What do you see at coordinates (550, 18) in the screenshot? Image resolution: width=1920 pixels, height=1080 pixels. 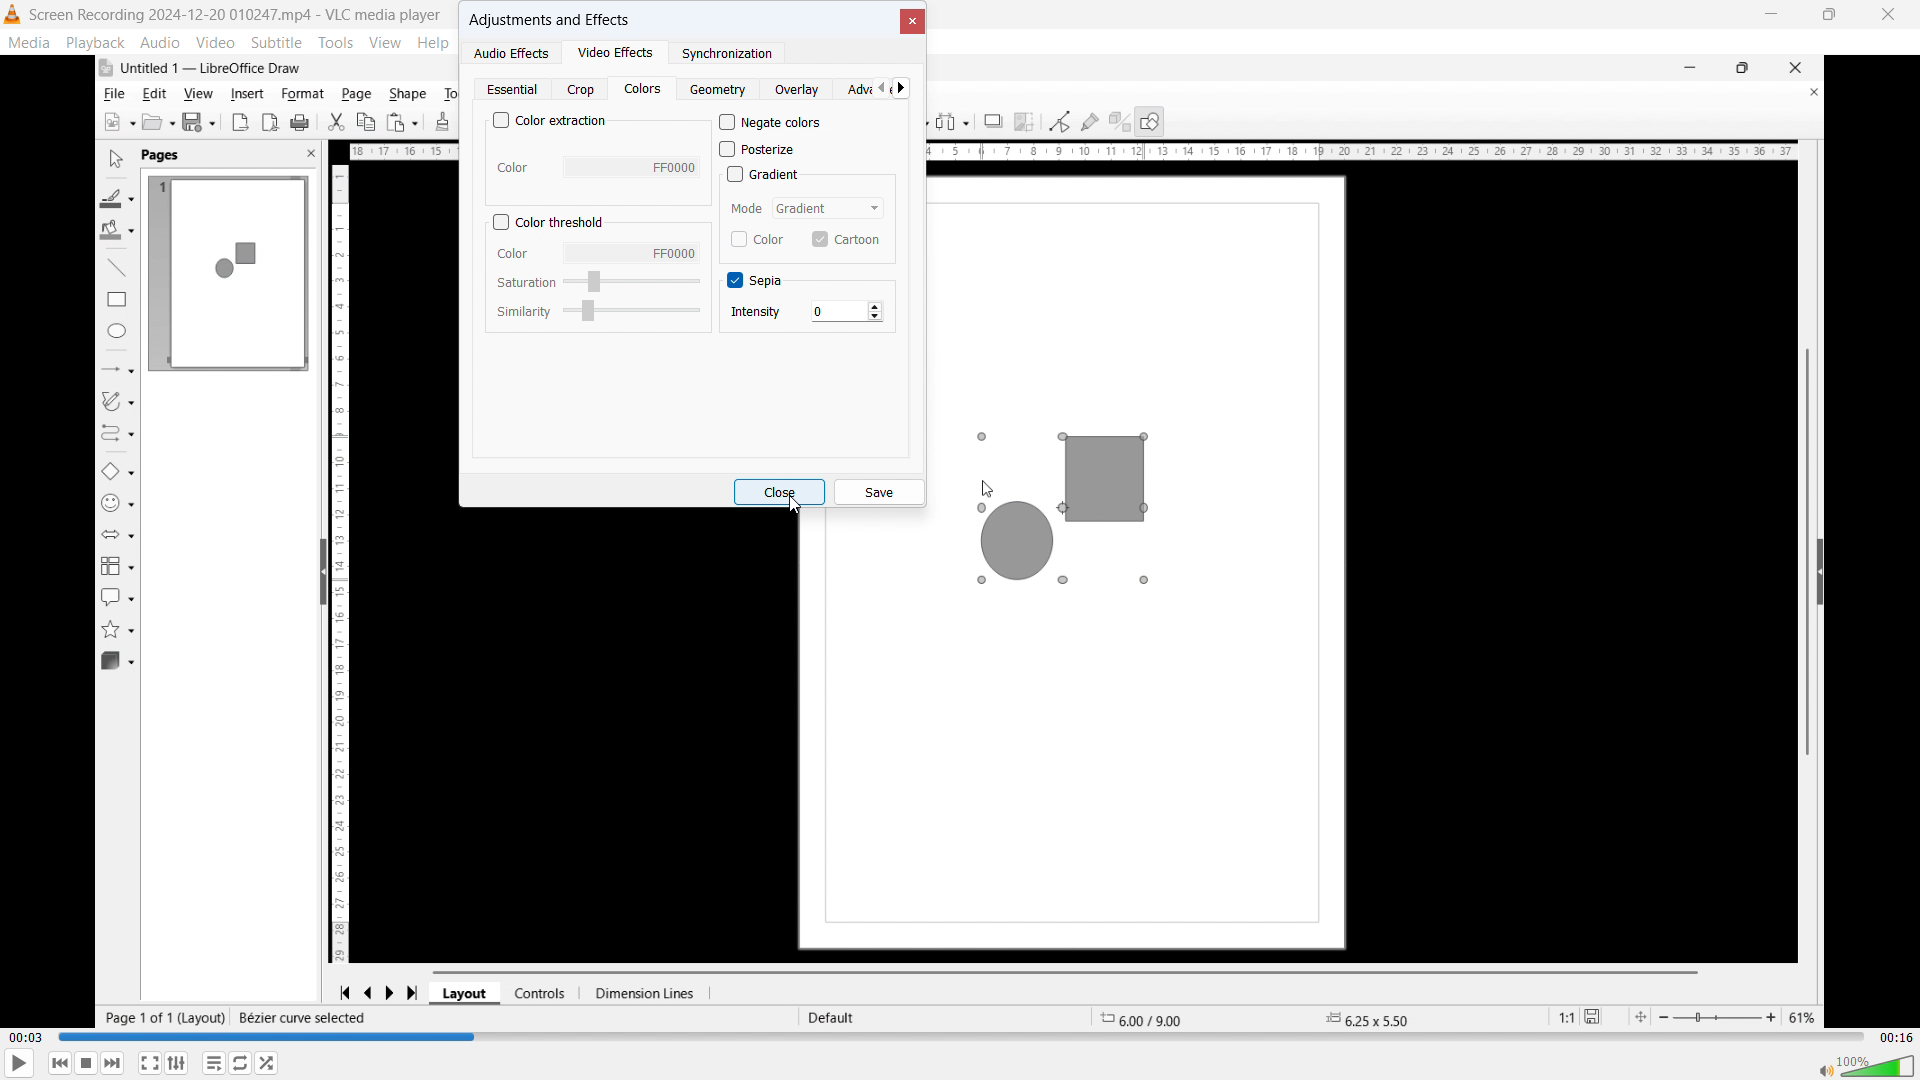 I see `Adjustments and effects ` at bounding box center [550, 18].